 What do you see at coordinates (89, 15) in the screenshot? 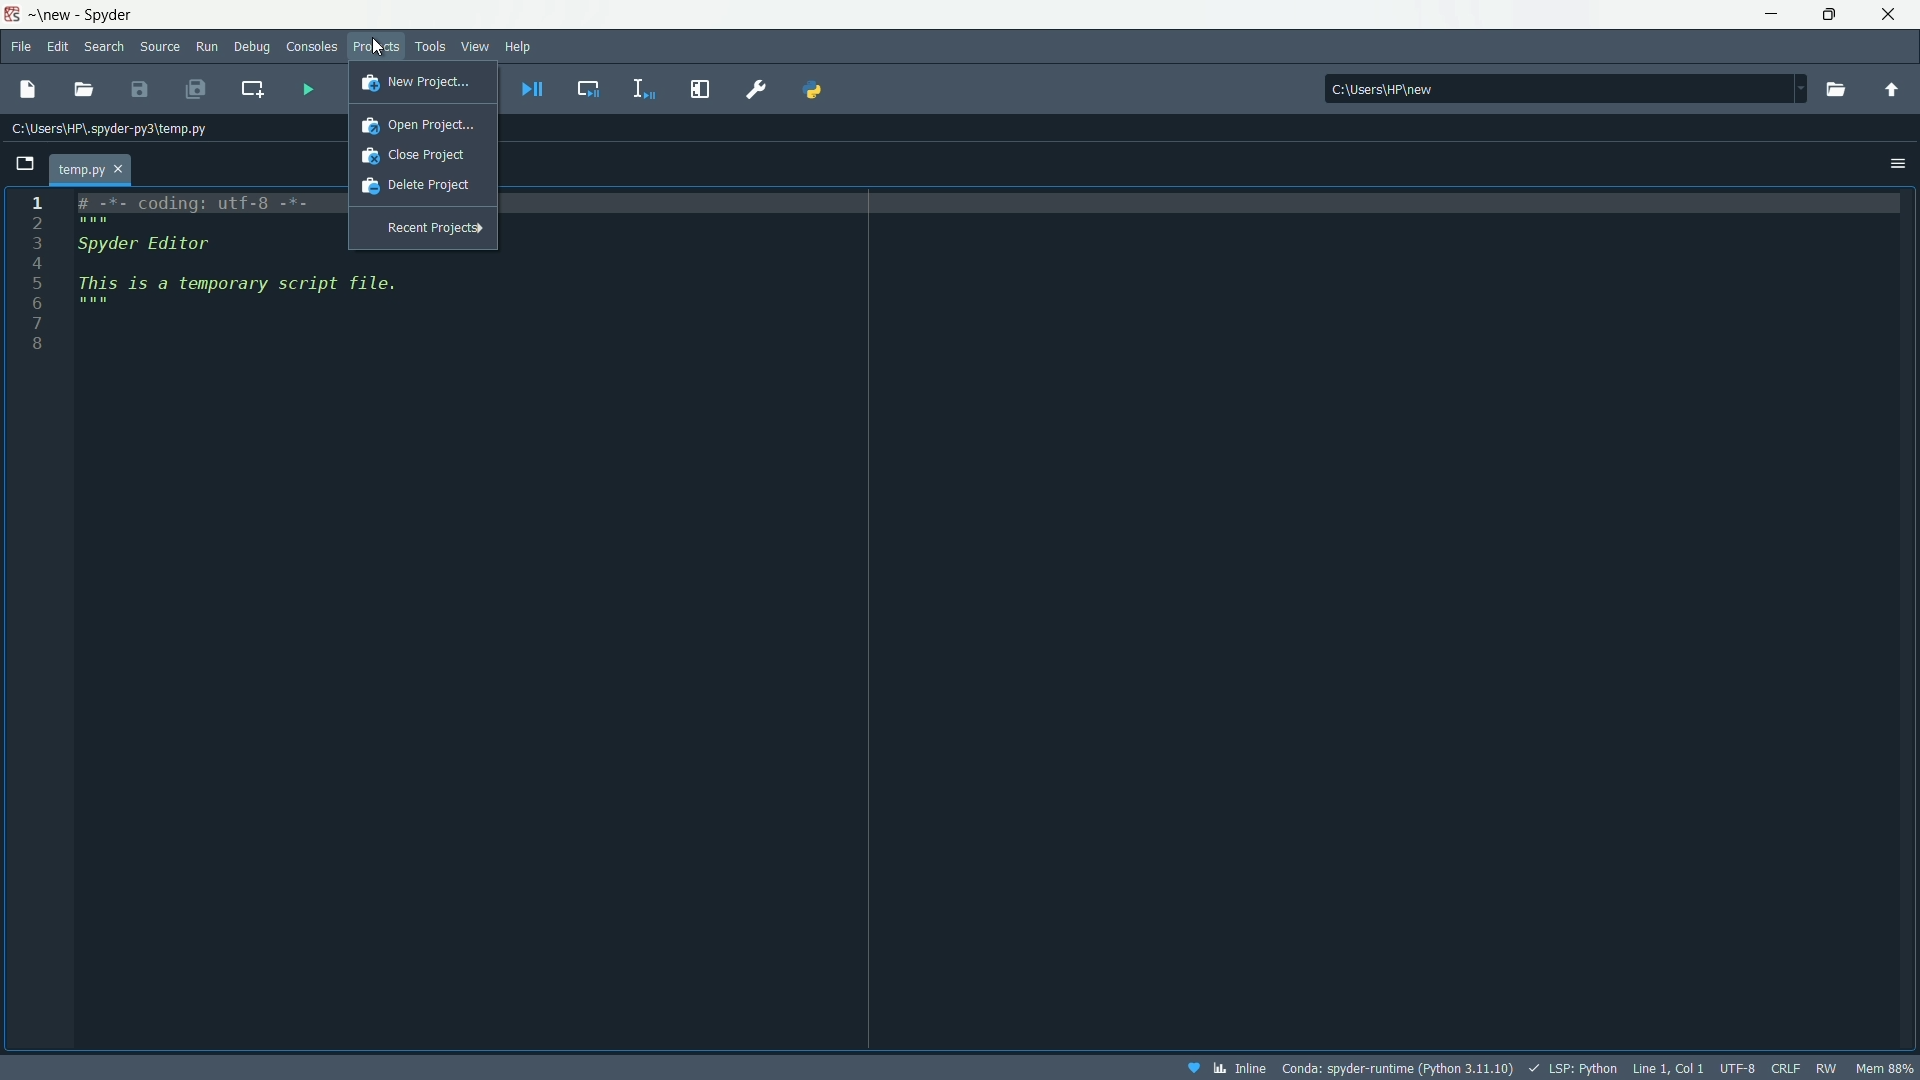
I see `App name` at bounding box center [89, 15].